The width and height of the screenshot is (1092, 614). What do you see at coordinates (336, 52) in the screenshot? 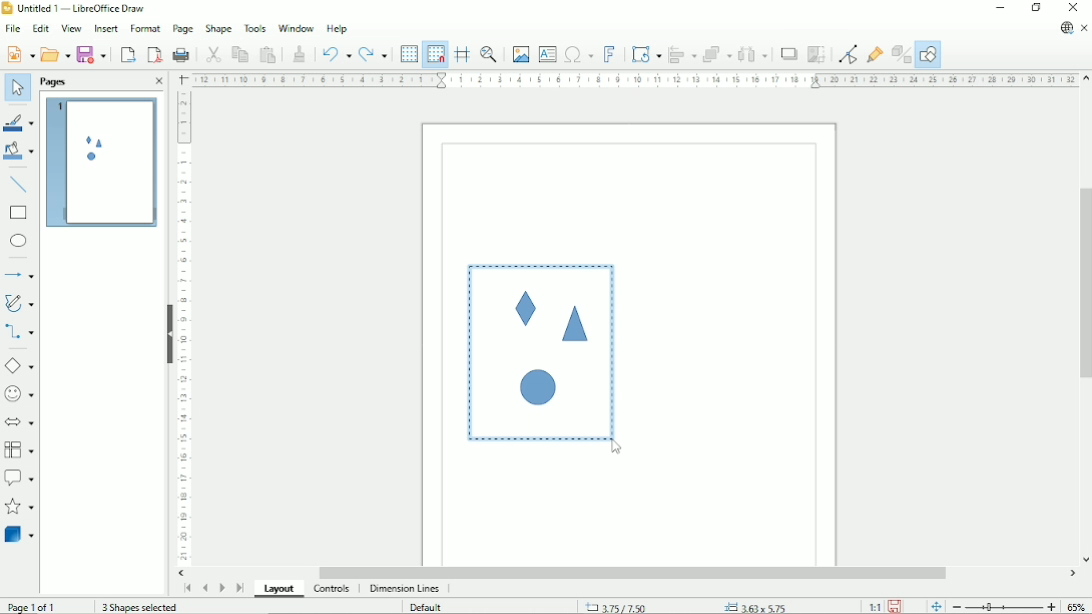
I see `Undo` at bounding box center [336, 52].